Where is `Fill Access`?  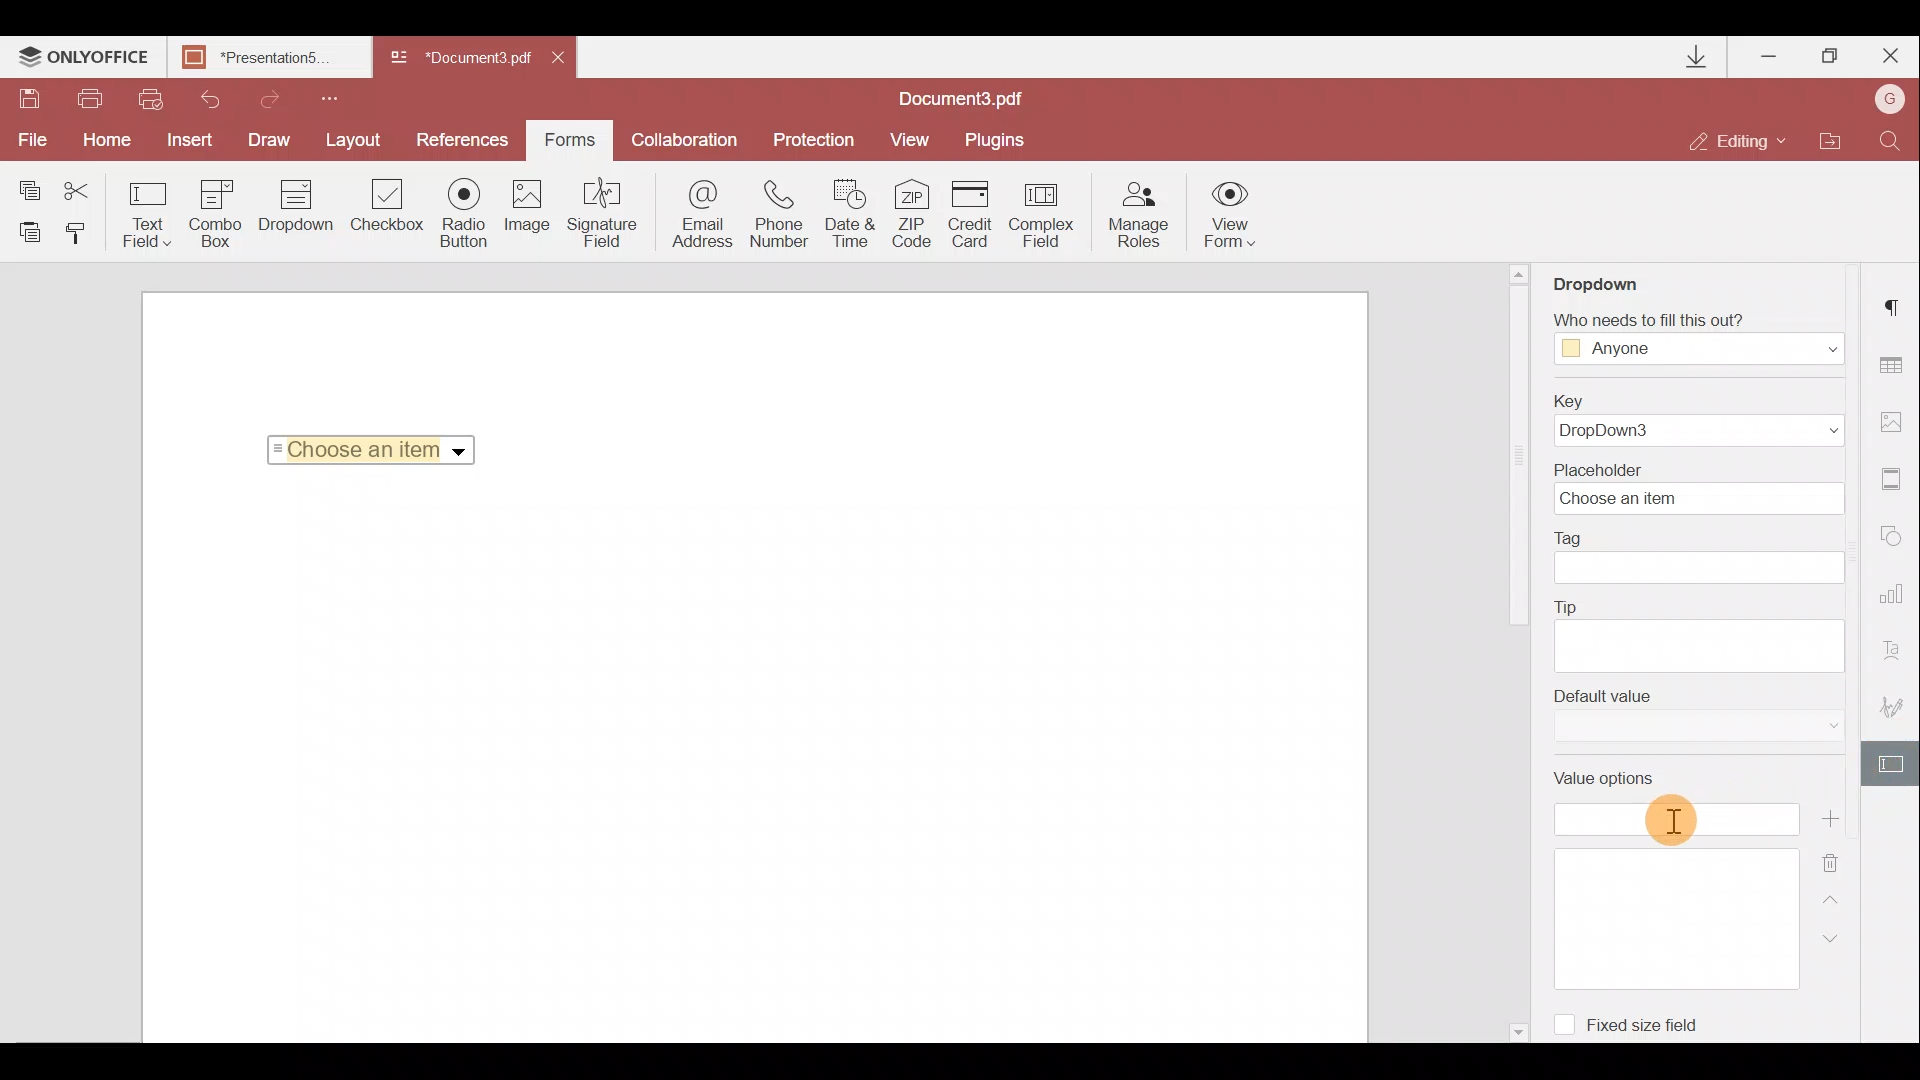
Fill Access is located at coordinates (1694, 339).